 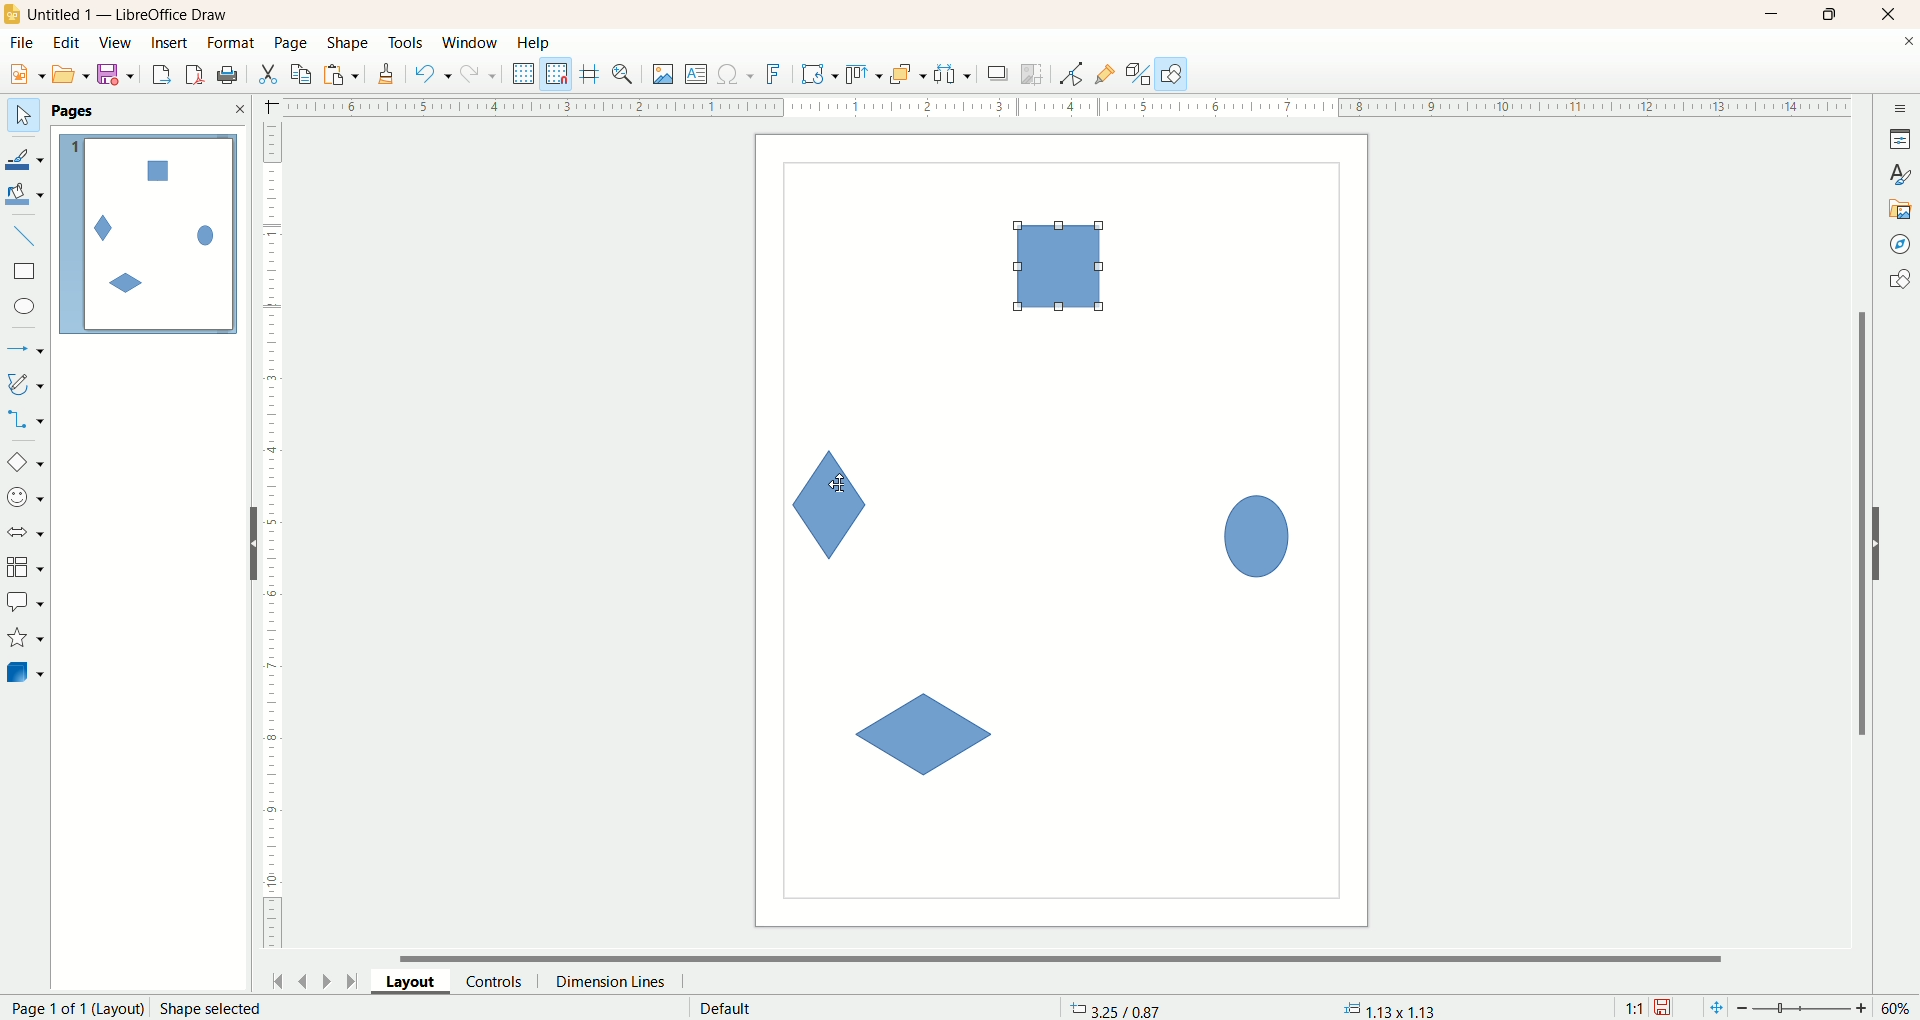 What do you see at coordinates (419, 980) in the screenshot?
I see `layout` at bounding box center [419, 980].